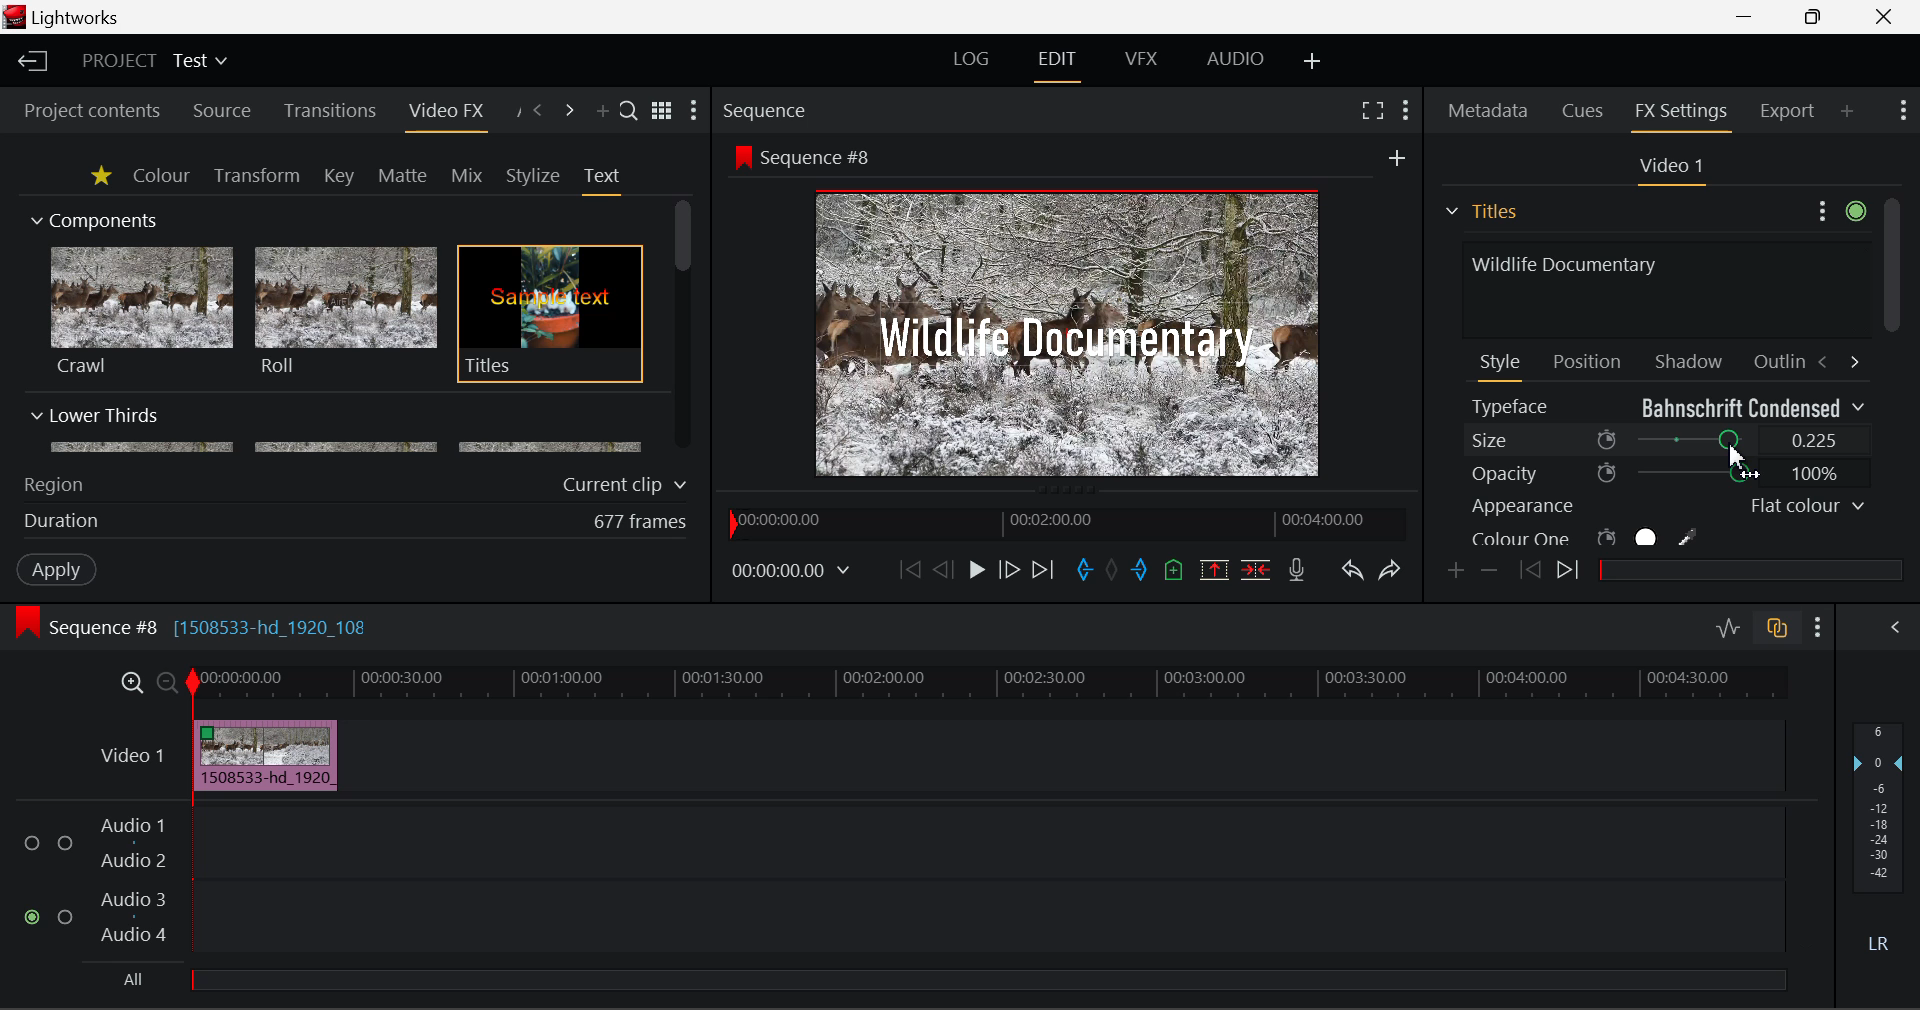 The height and width of the screenshot is (1010, 1920). What do you see at coordinates (1818, 15) in the screenshot?
I see `Minimize` at bounding box center [1818, 15].